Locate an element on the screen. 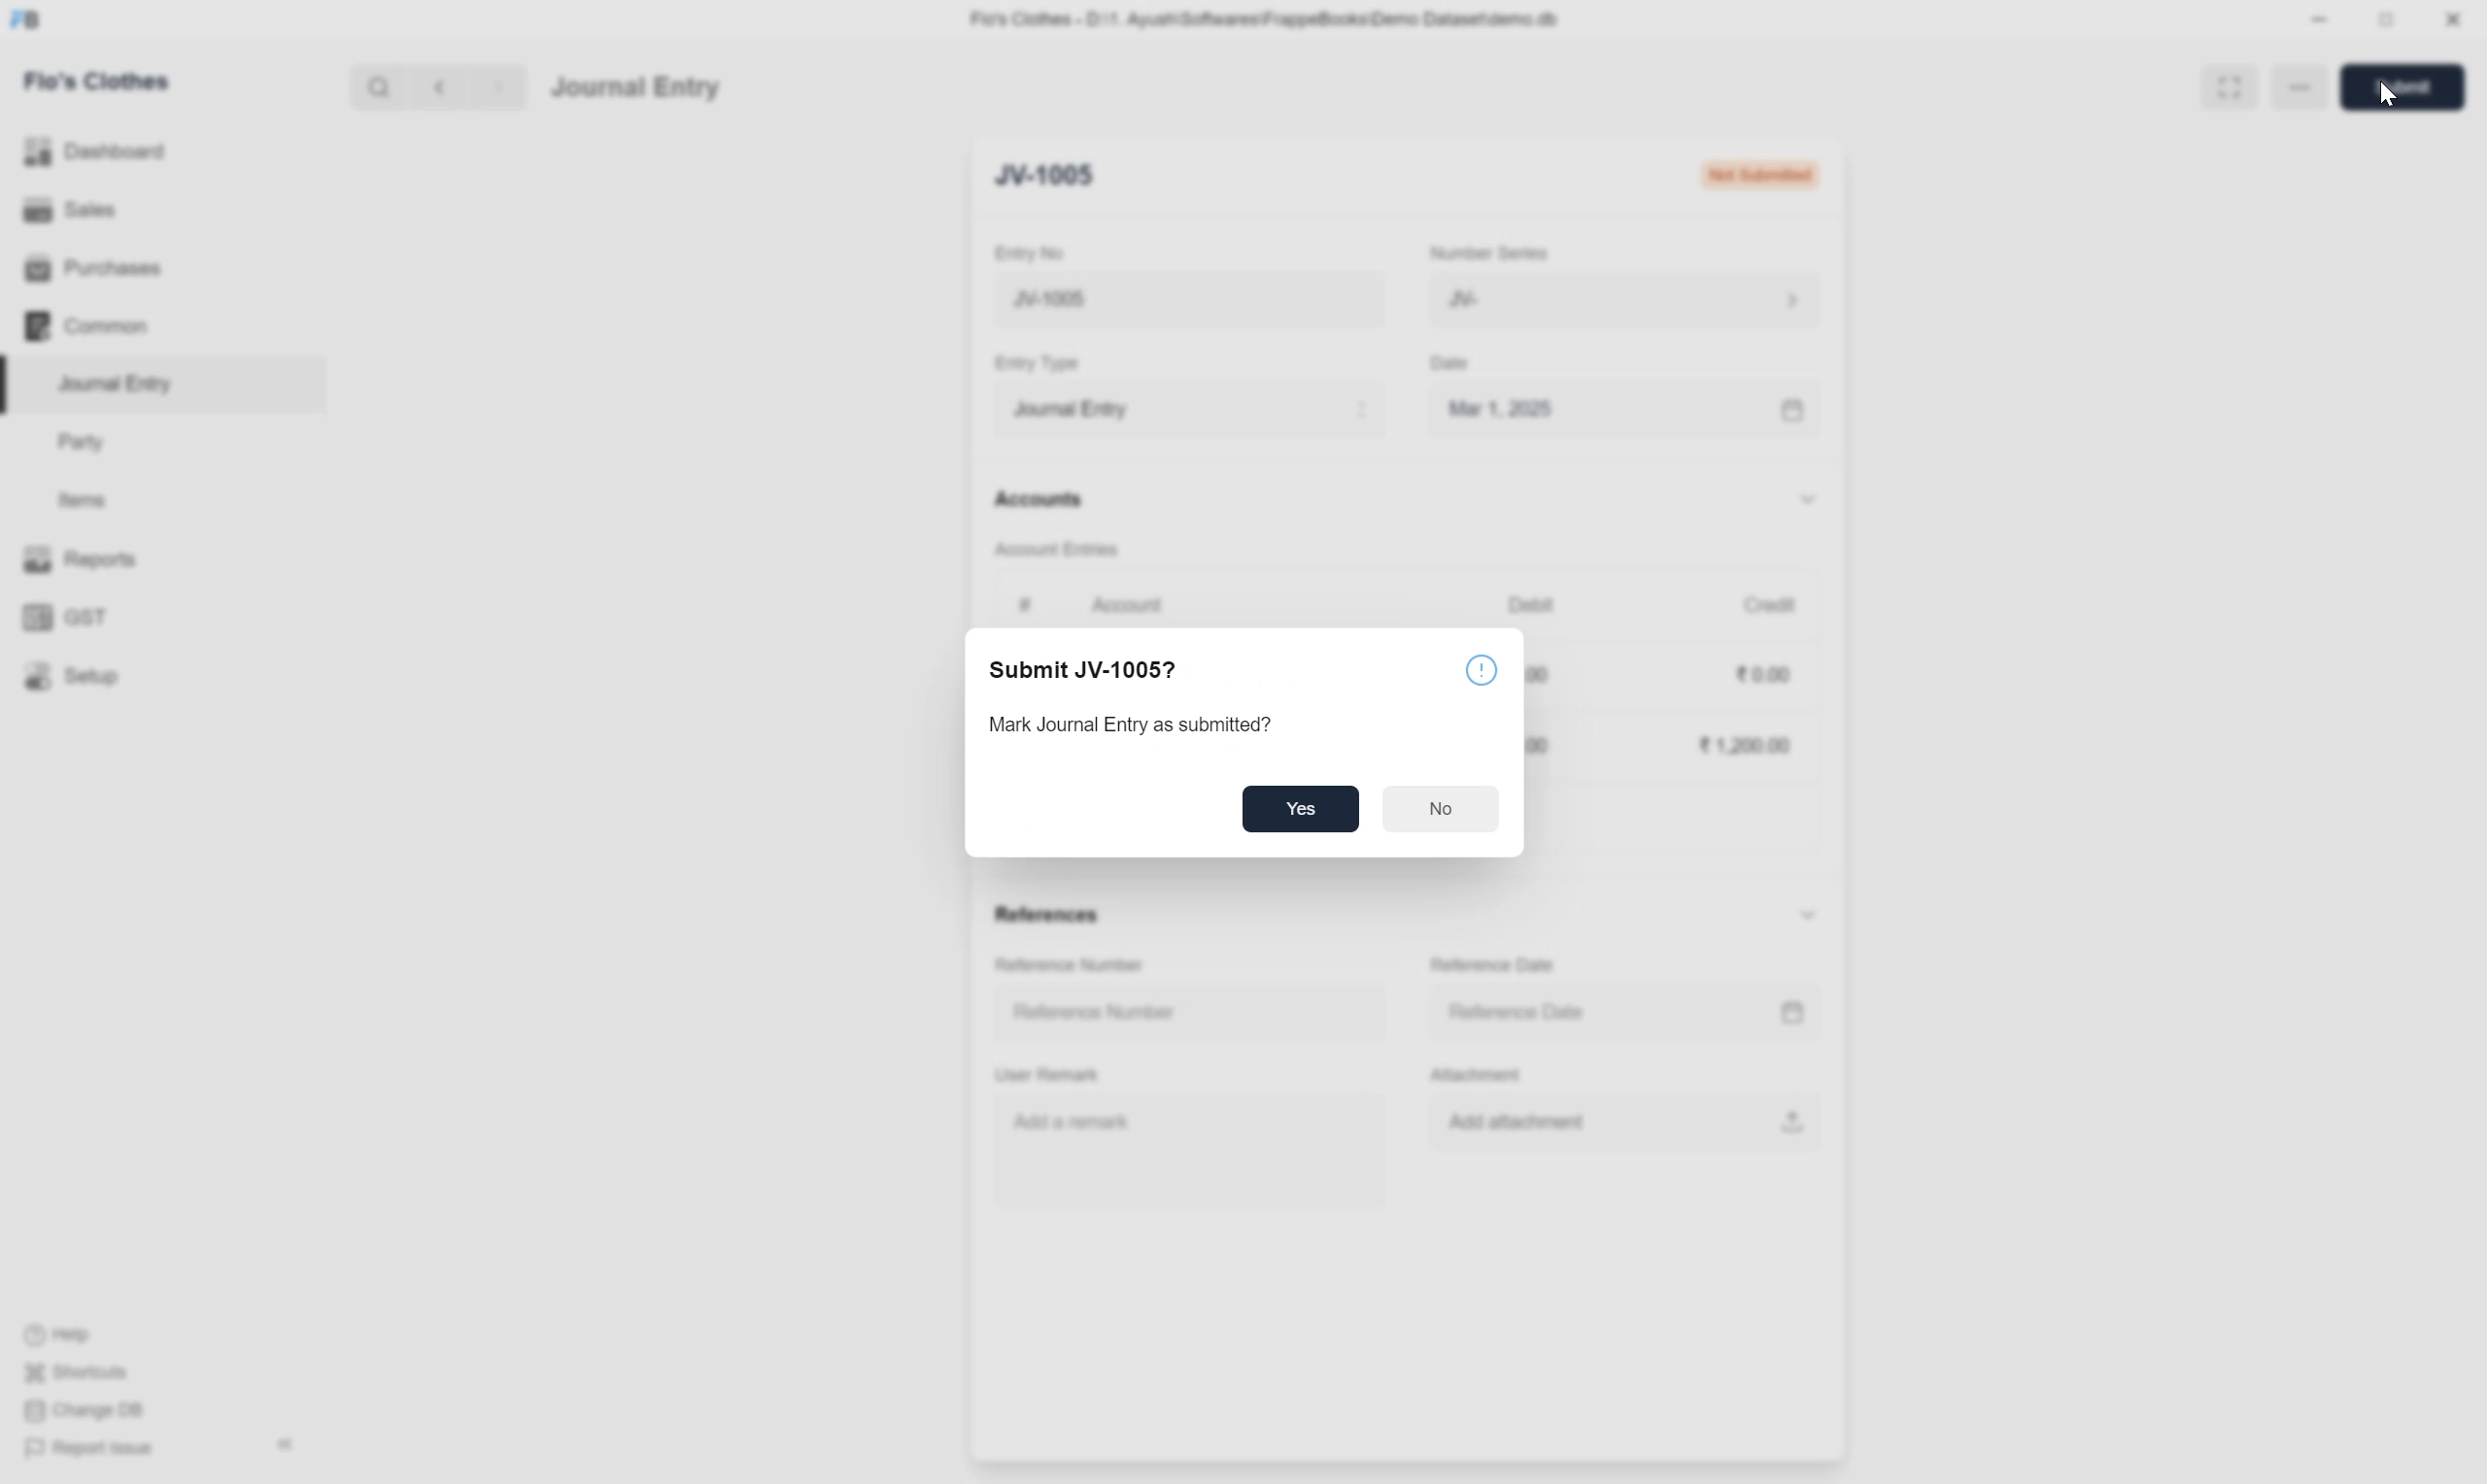 Image resolution: width=2487 pixels, height=1484 pixels. close is located at coordinates (2453, 19).